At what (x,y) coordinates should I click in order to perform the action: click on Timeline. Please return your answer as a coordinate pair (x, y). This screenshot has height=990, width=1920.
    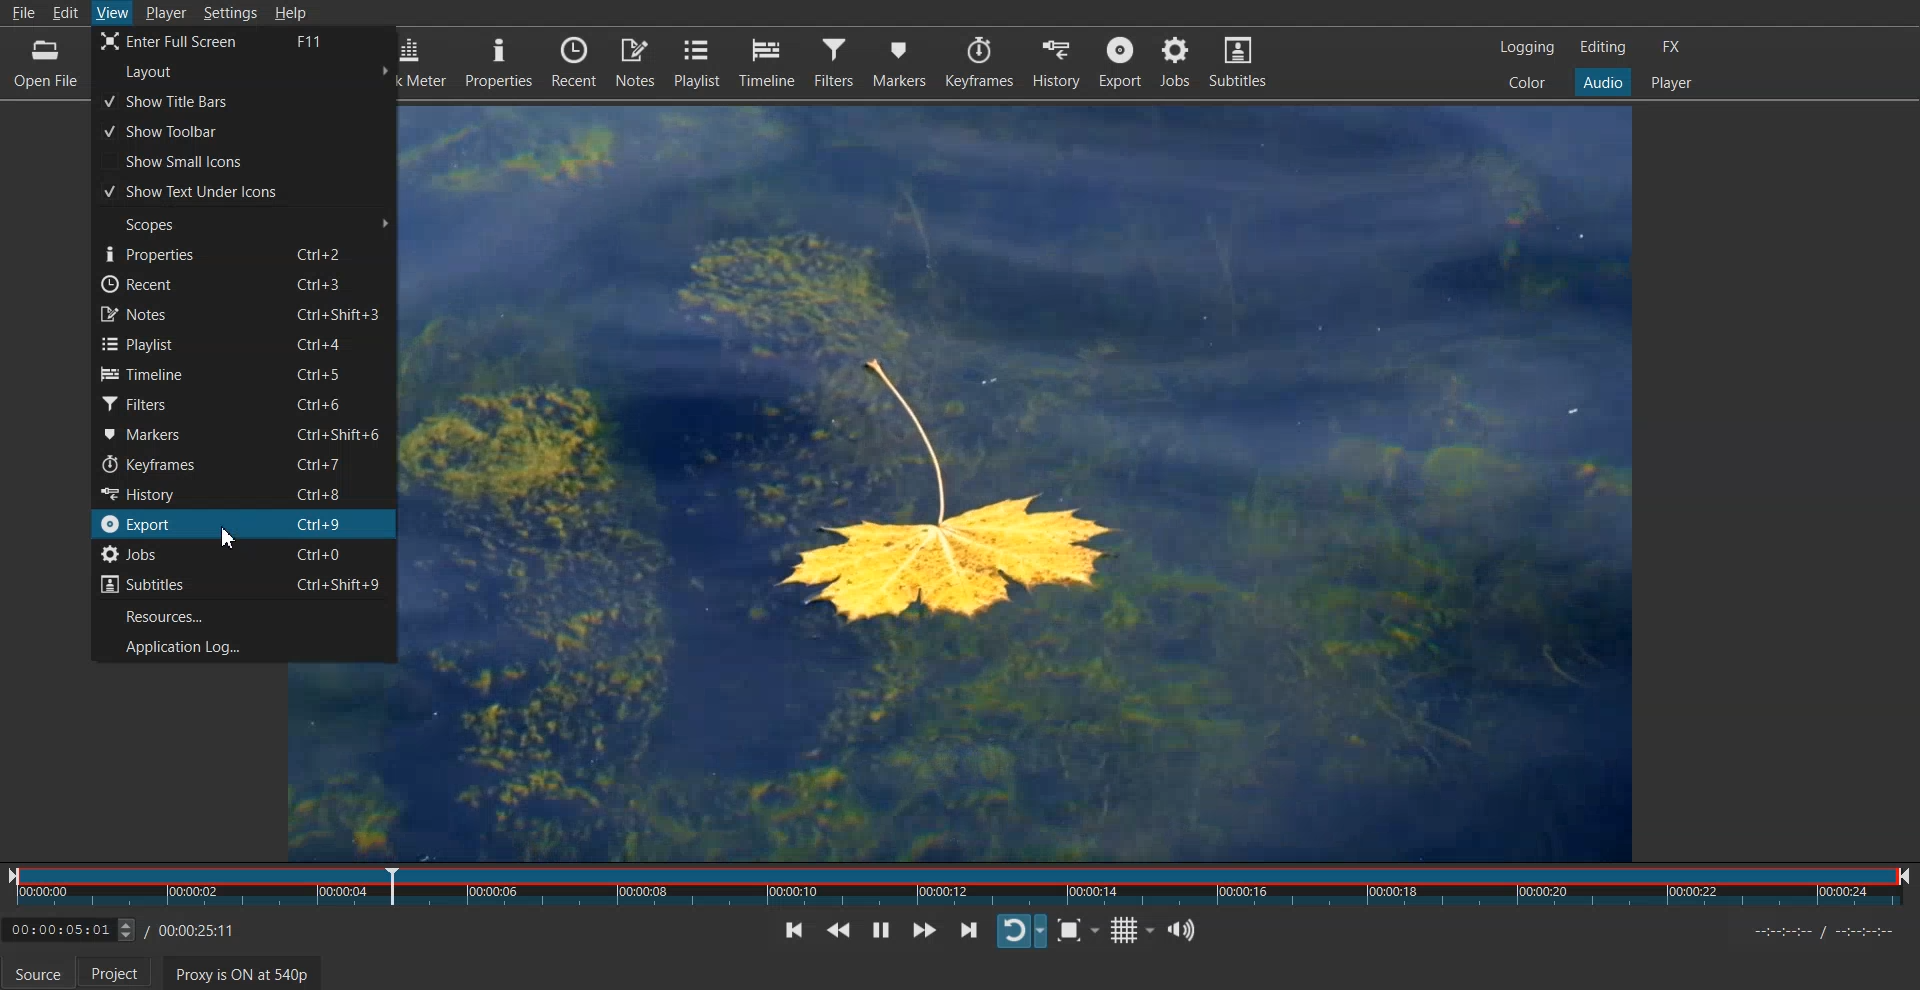
    Looking at the image, I should click on (242, 373).